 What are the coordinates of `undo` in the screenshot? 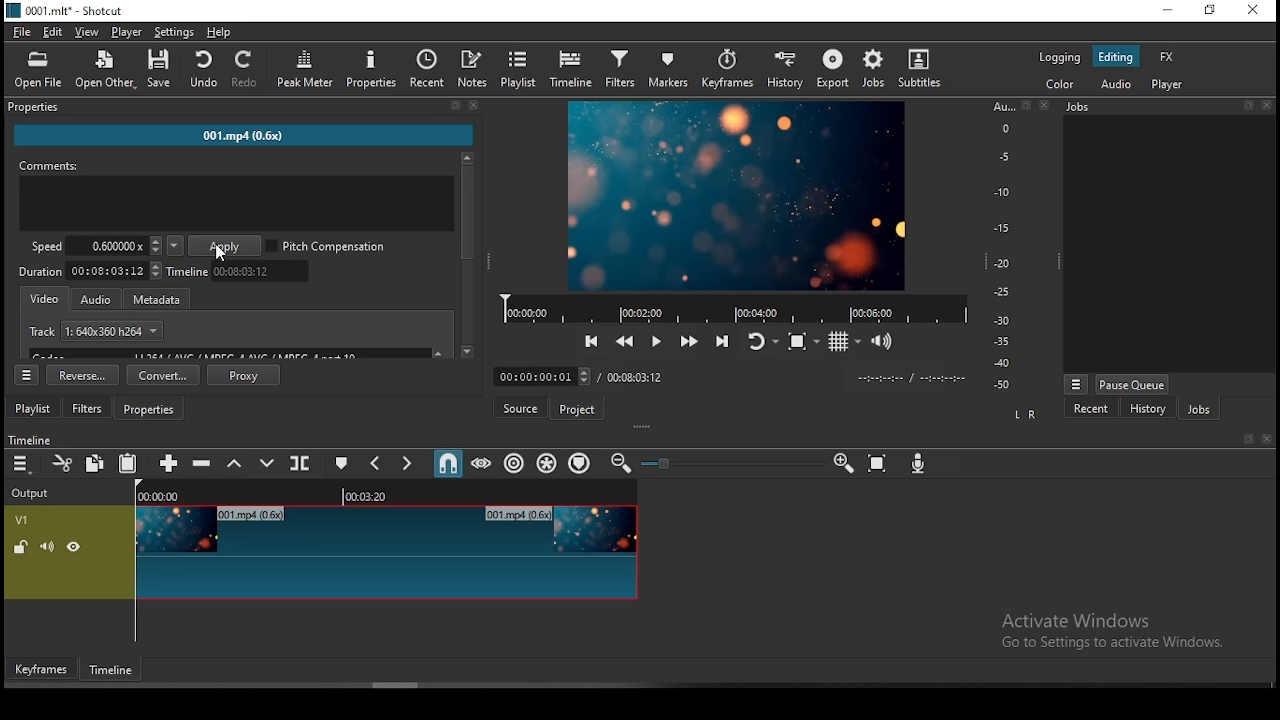 It's located at (205, 70).